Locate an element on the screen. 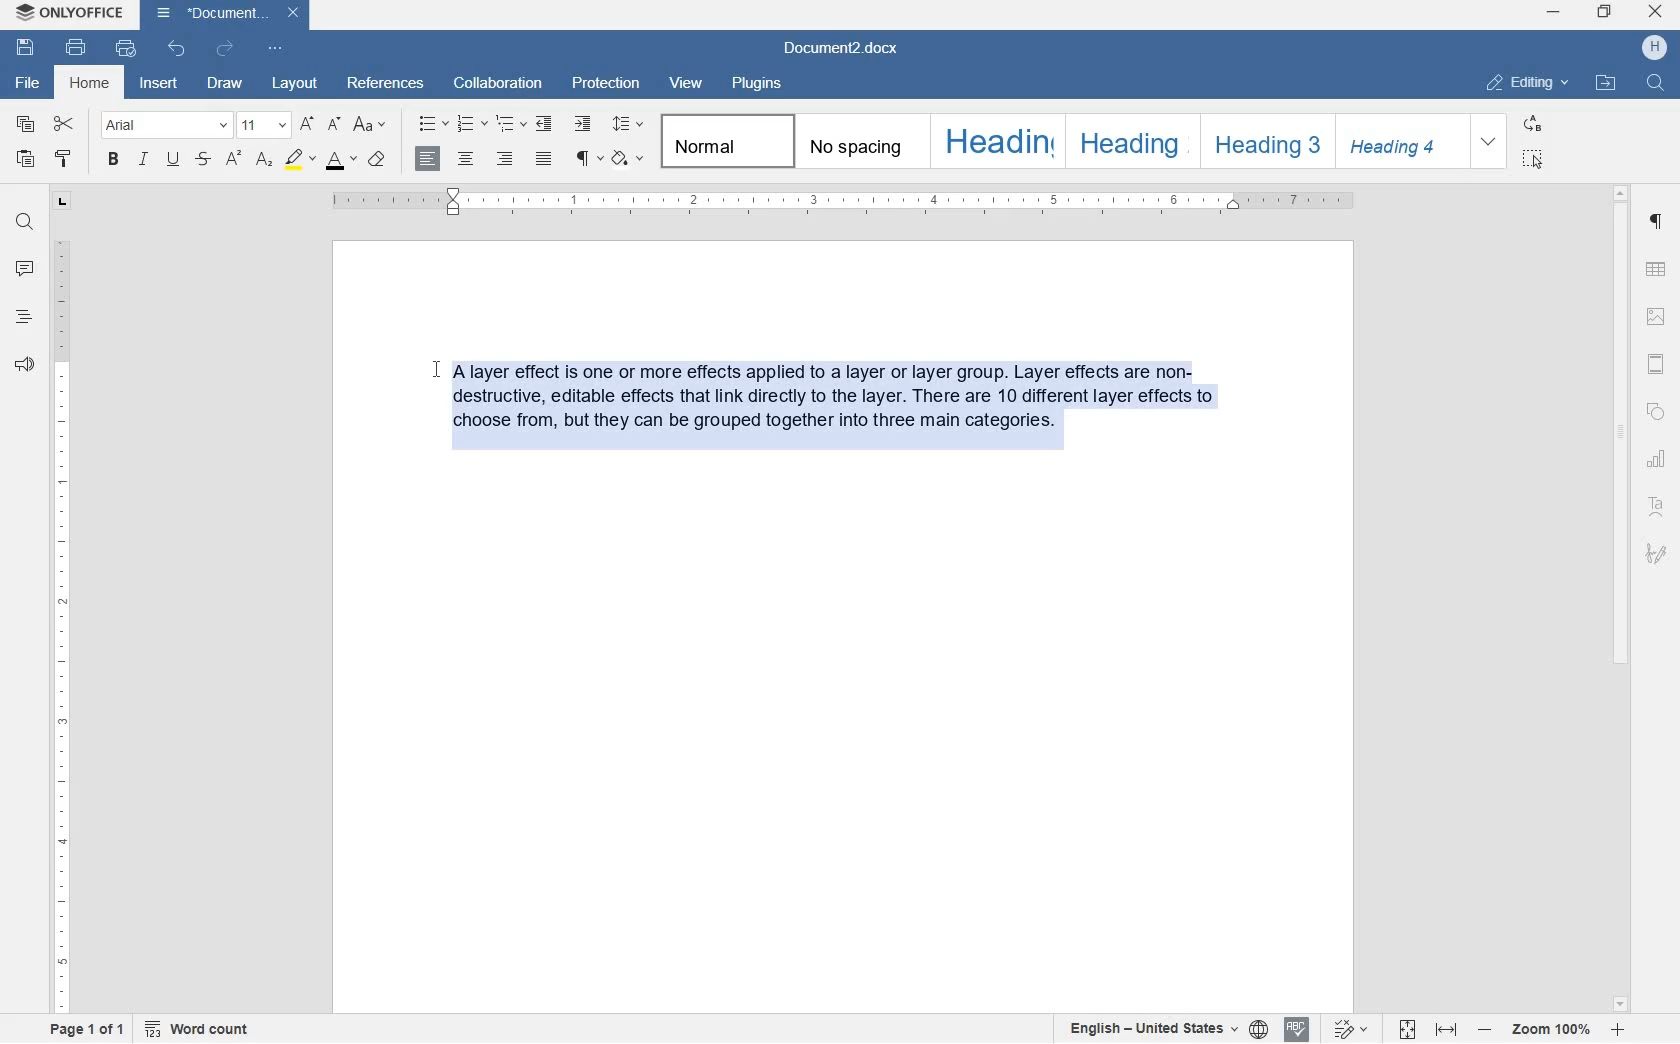  fit to page or to width is located at coordinates (1428, 1030).